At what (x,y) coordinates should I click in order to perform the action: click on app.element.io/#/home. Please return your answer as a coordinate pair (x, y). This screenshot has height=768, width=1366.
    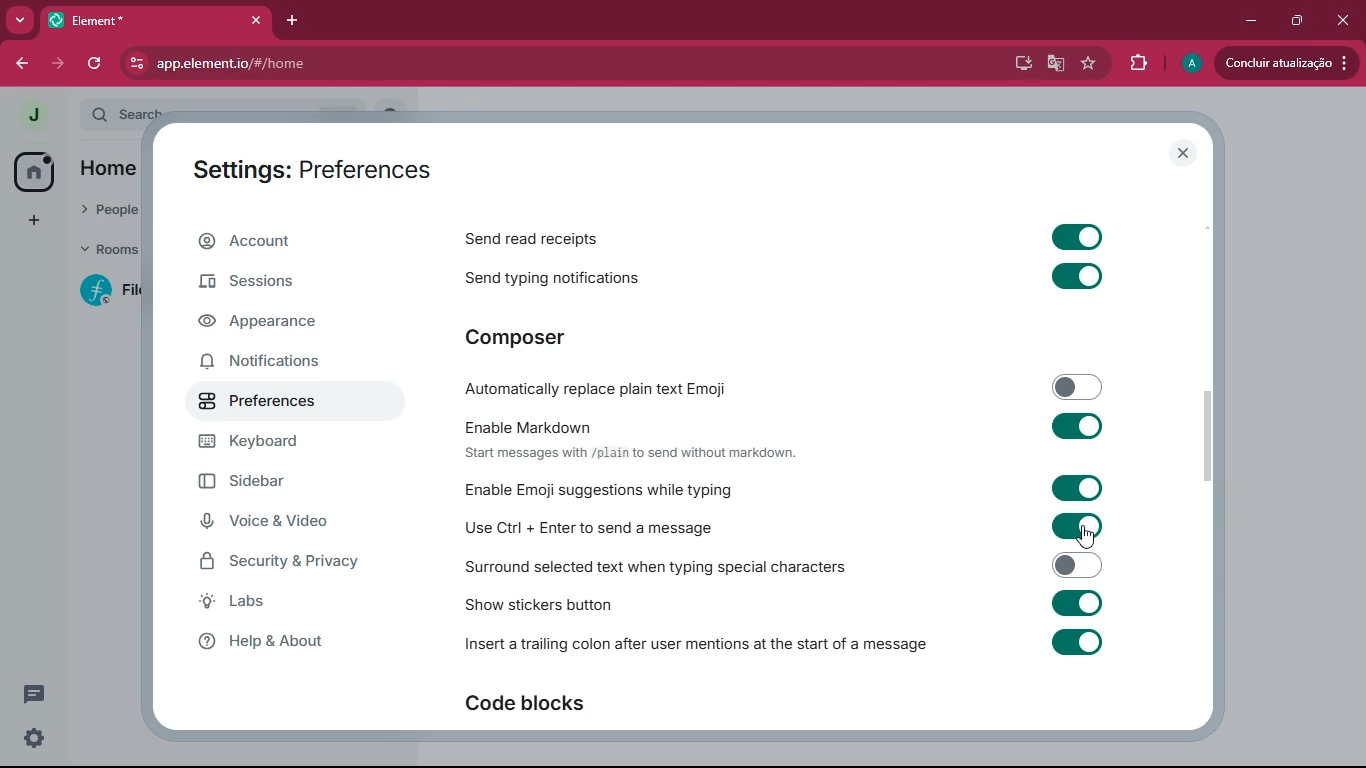
    Looking at the image, I should click on (358, 63).